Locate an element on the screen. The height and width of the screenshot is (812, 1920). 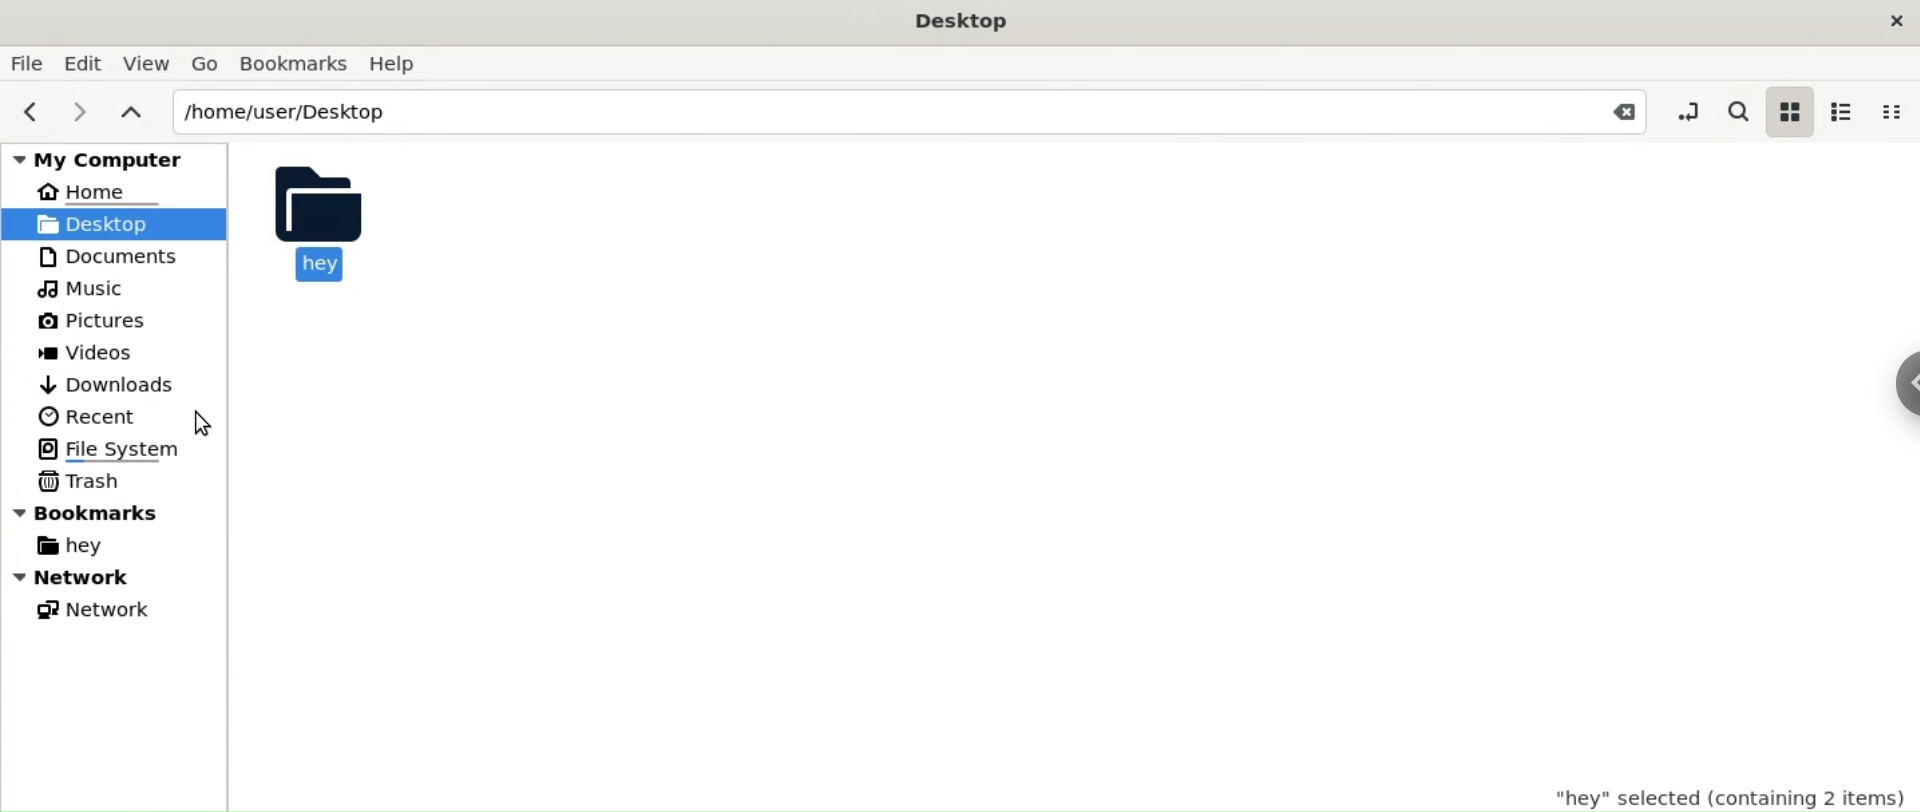
Recent is located at coordinates (87, 416).